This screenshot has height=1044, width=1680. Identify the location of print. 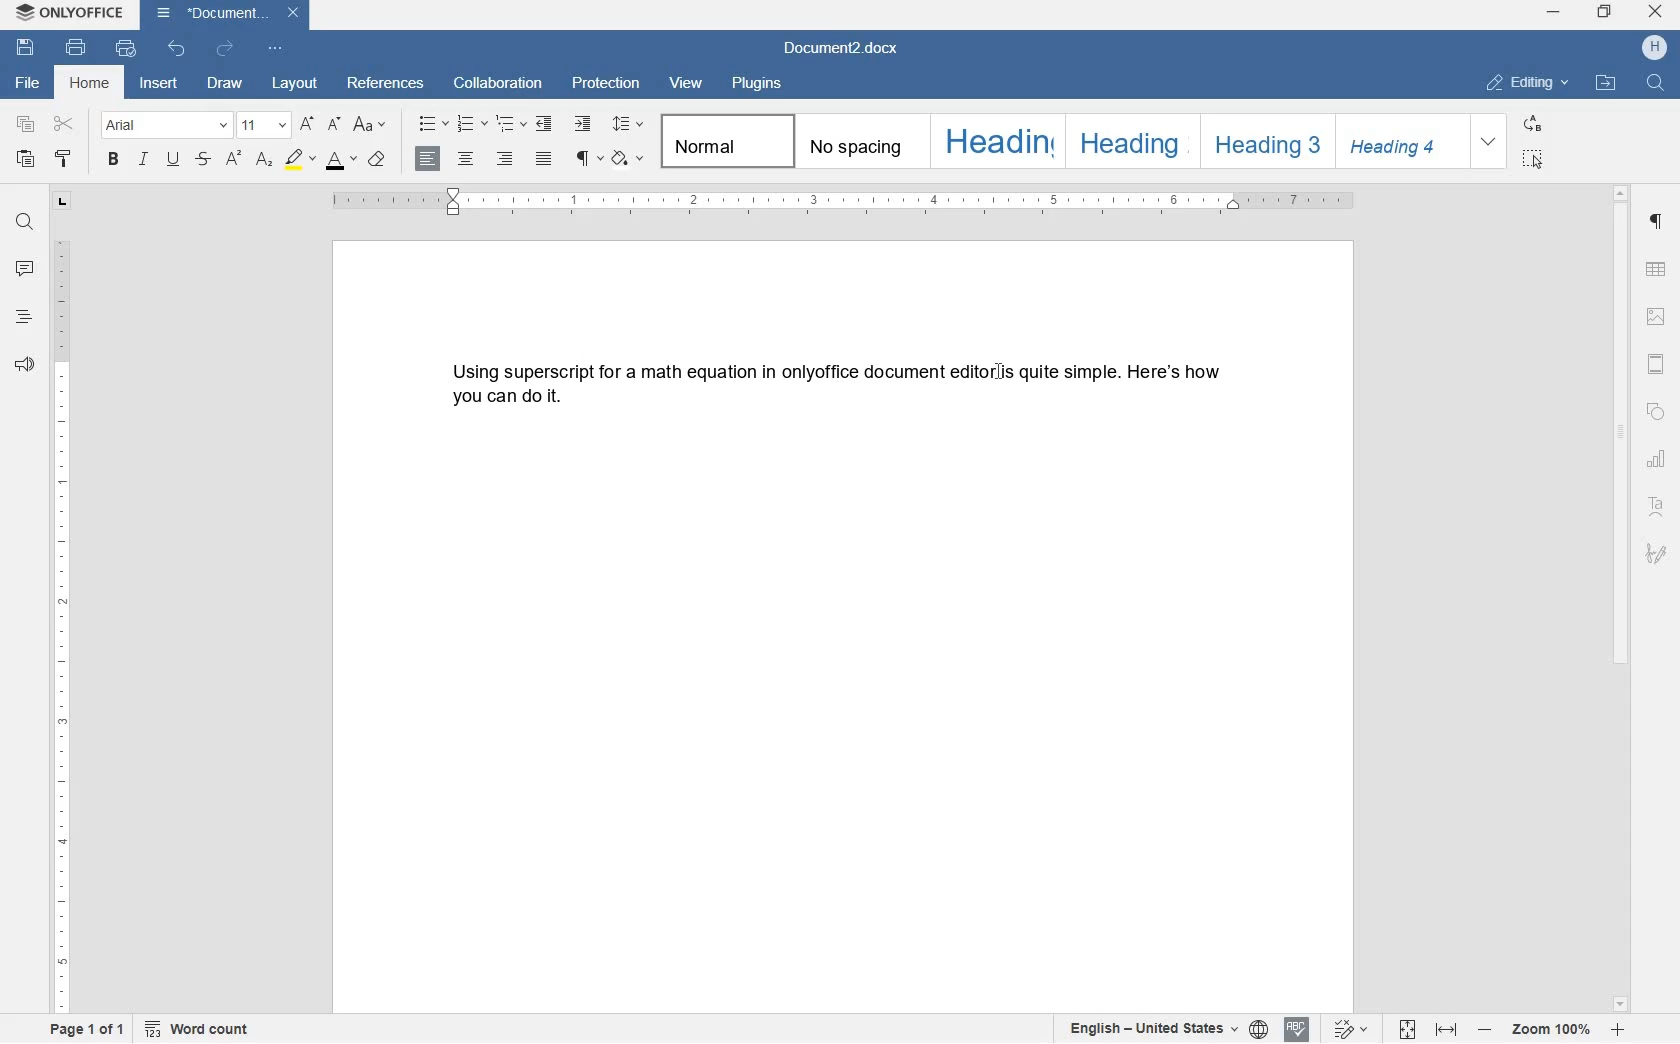
(76, 48).